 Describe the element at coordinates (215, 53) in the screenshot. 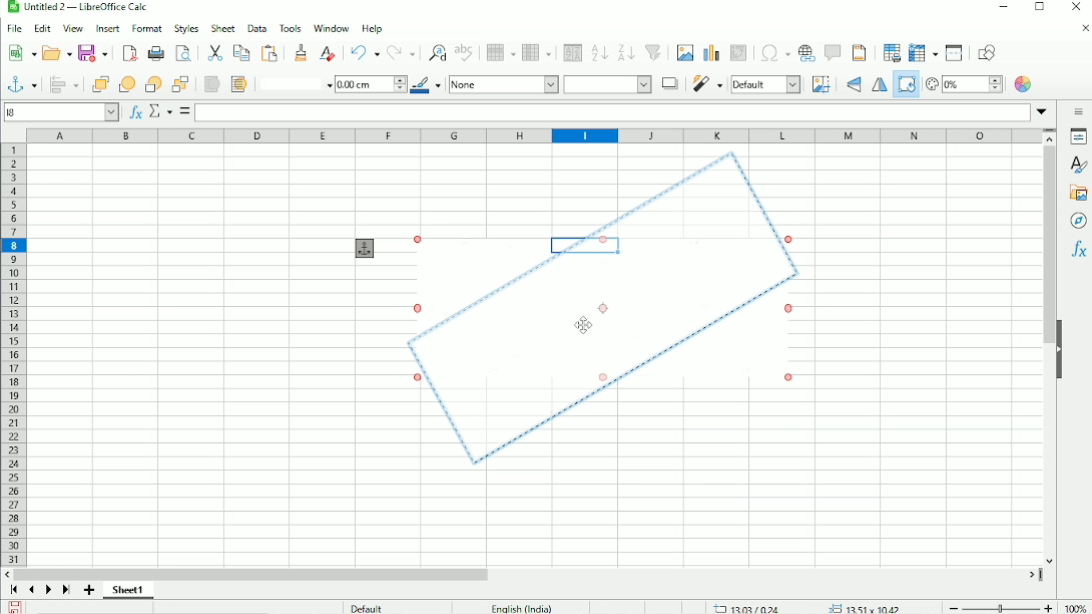

I see `Cut` at that location.